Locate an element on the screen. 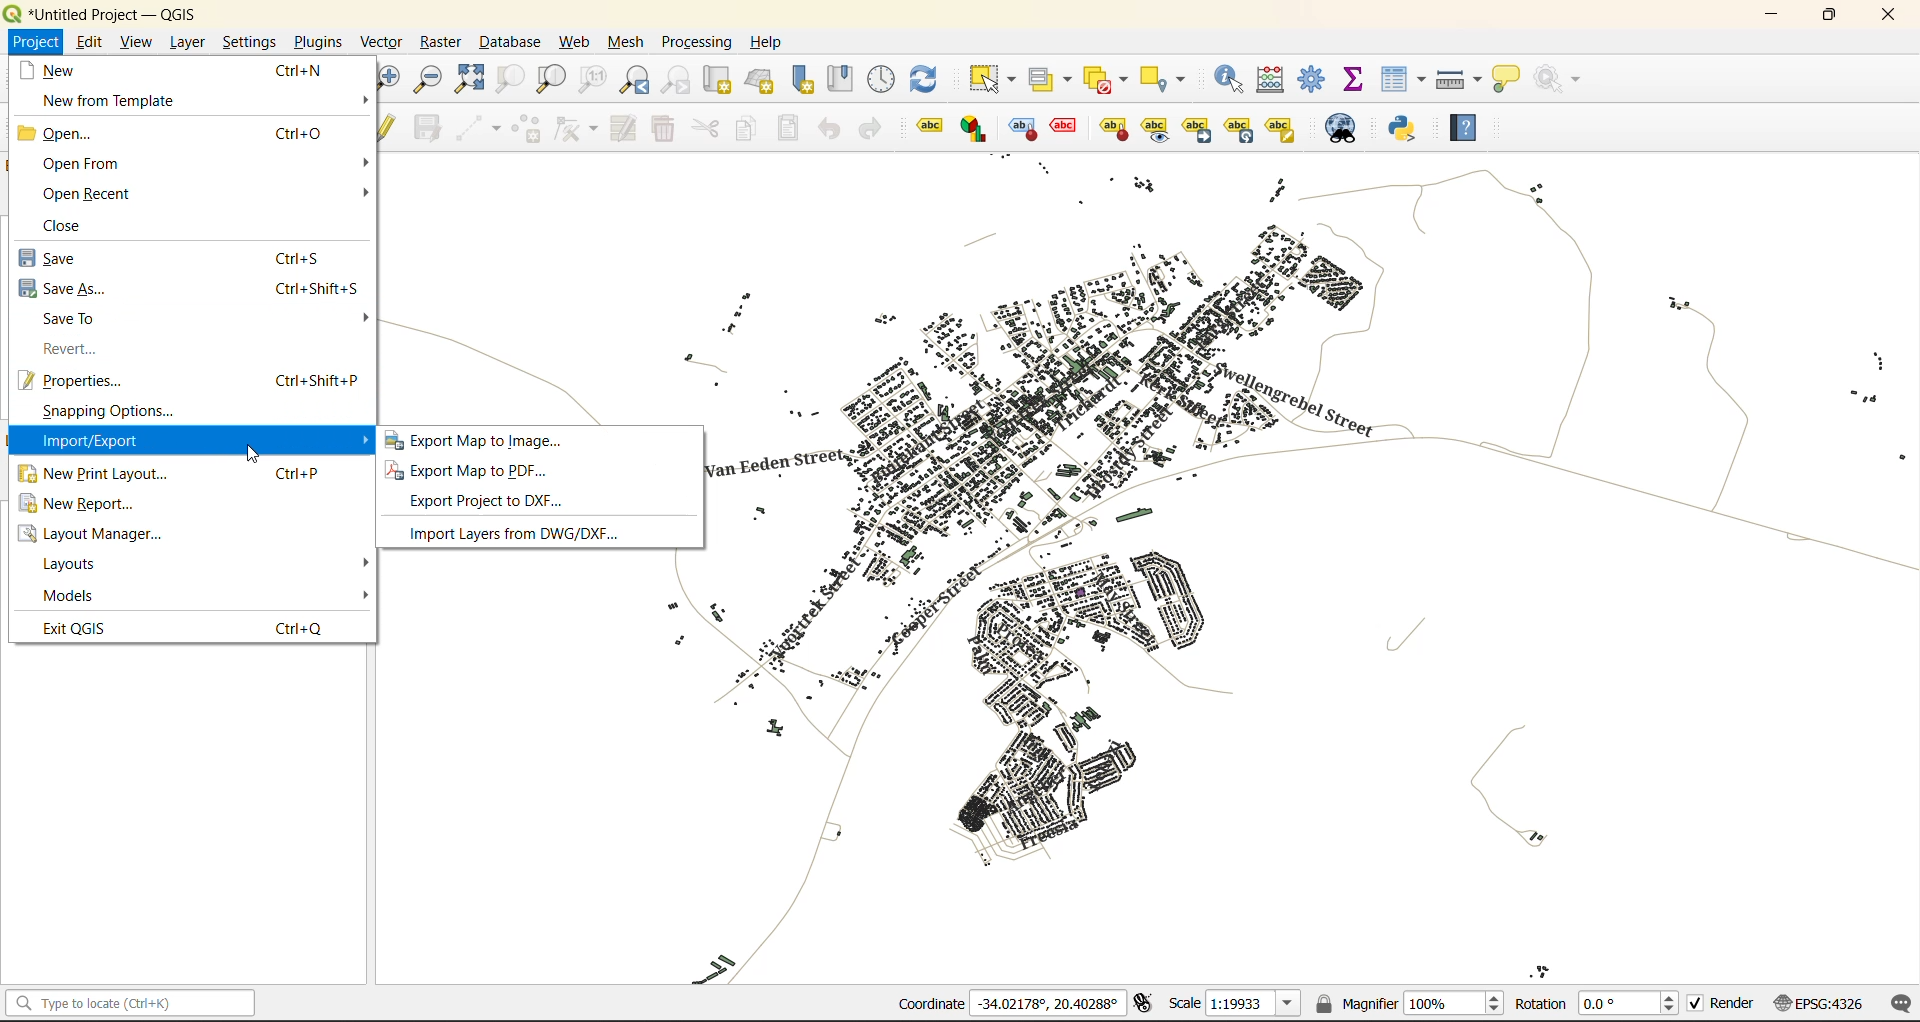  new spatial bookmark is located at coordinates (803, 79).